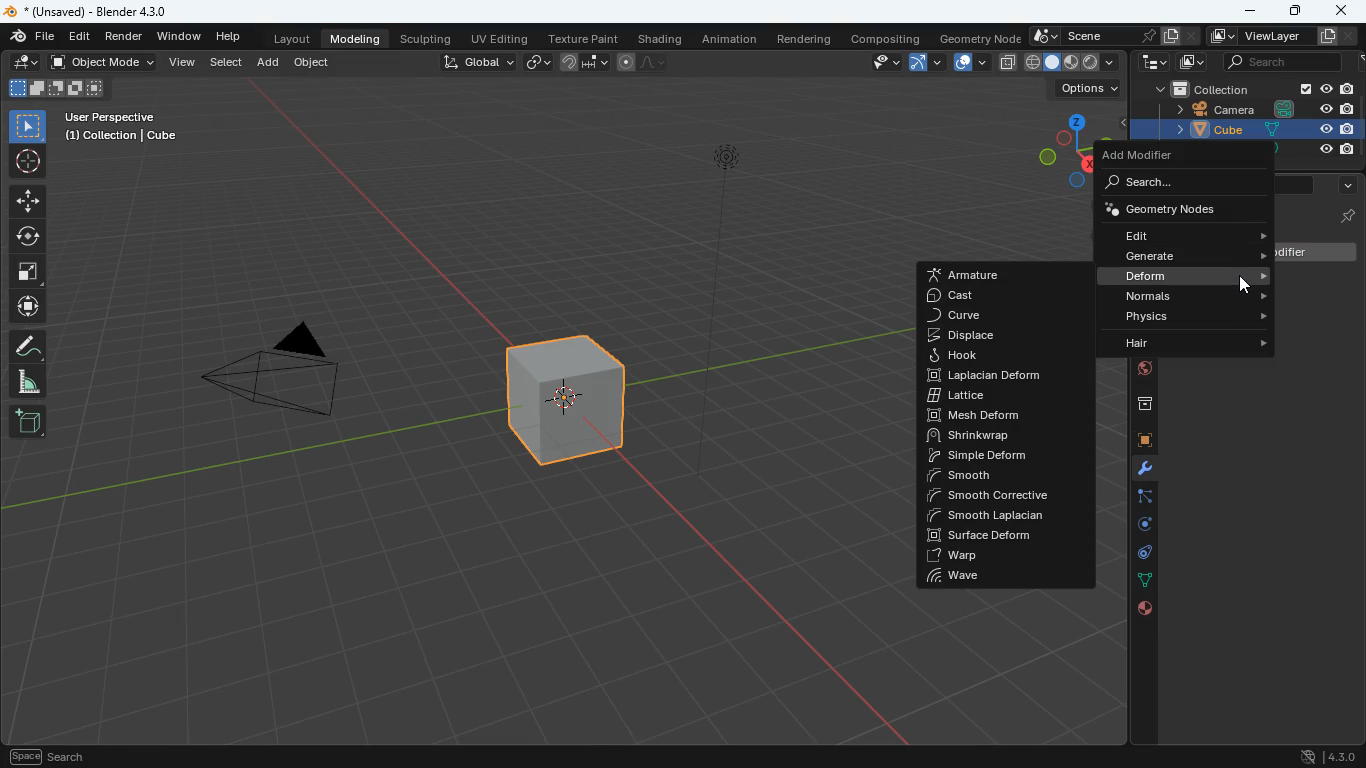 The image size is (1366, 768). Describe the element at coordinates (266, 63) in the screenshot. I see `add` at that location.